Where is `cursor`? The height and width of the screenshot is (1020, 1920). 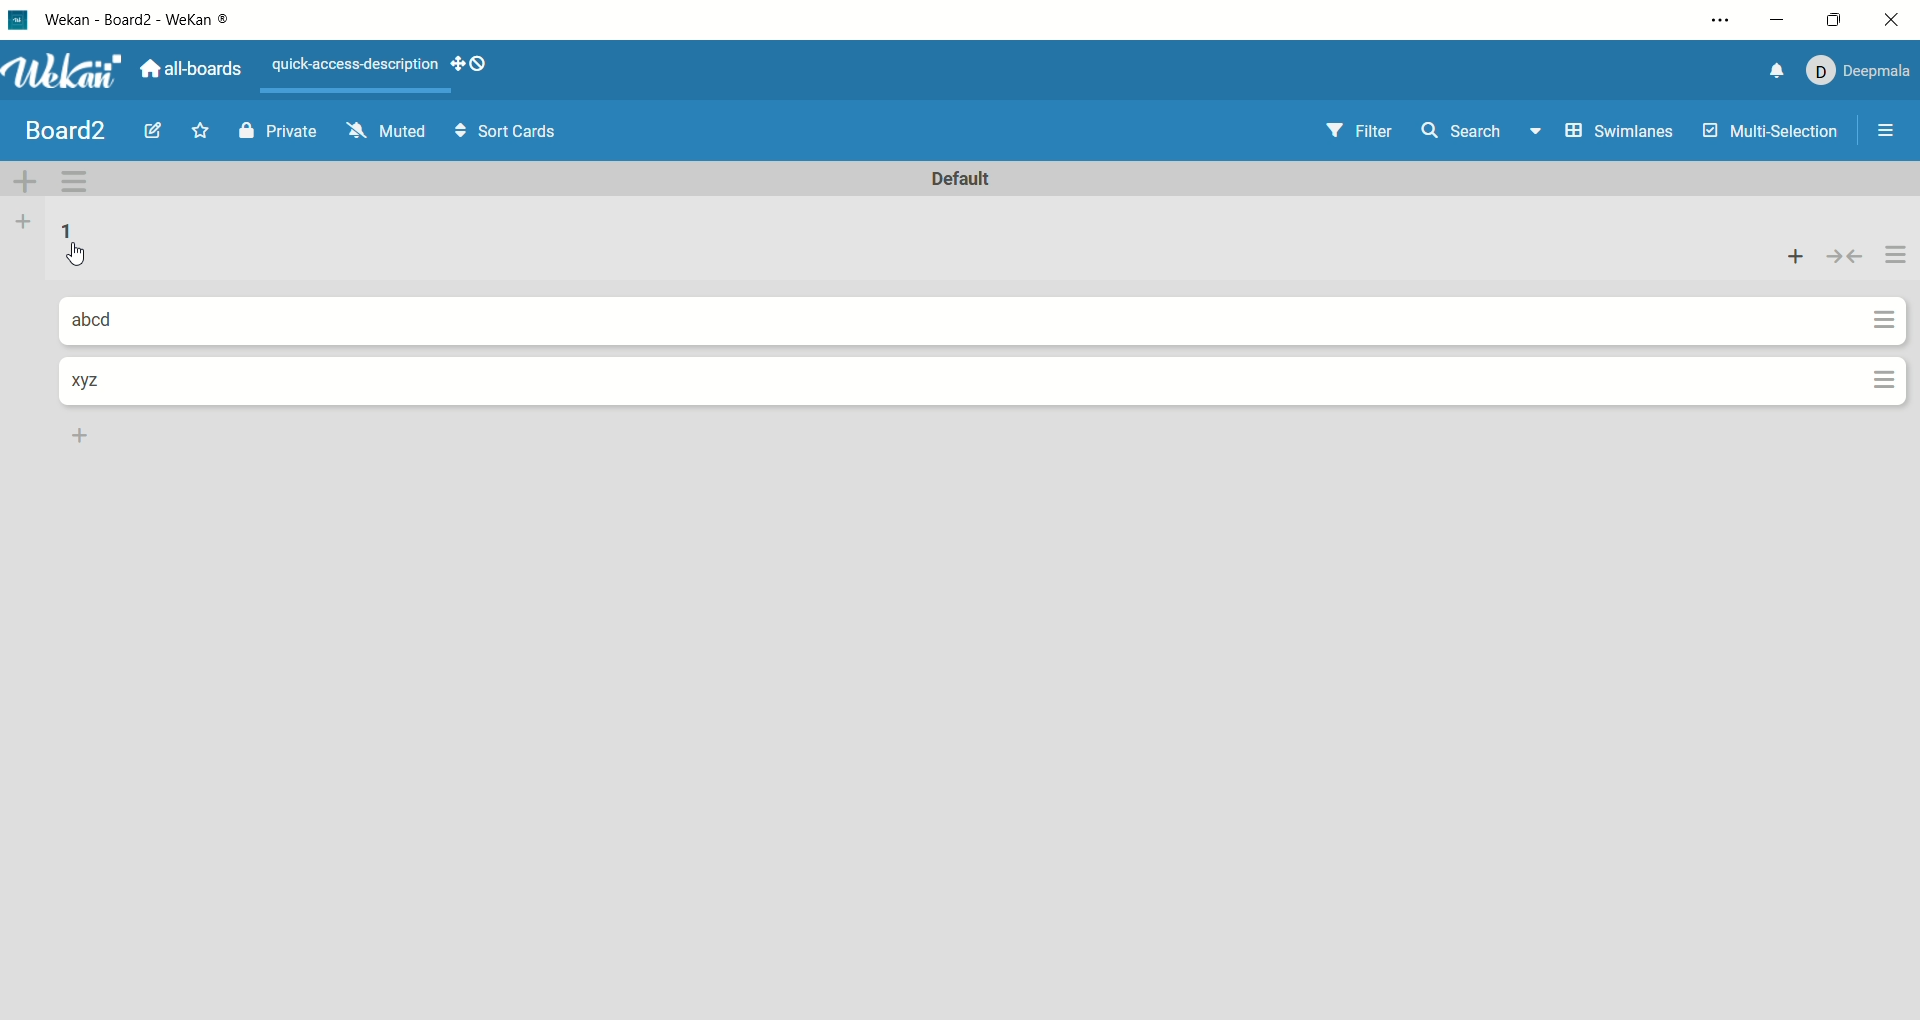 cursor is located at coordinates (73, 256).